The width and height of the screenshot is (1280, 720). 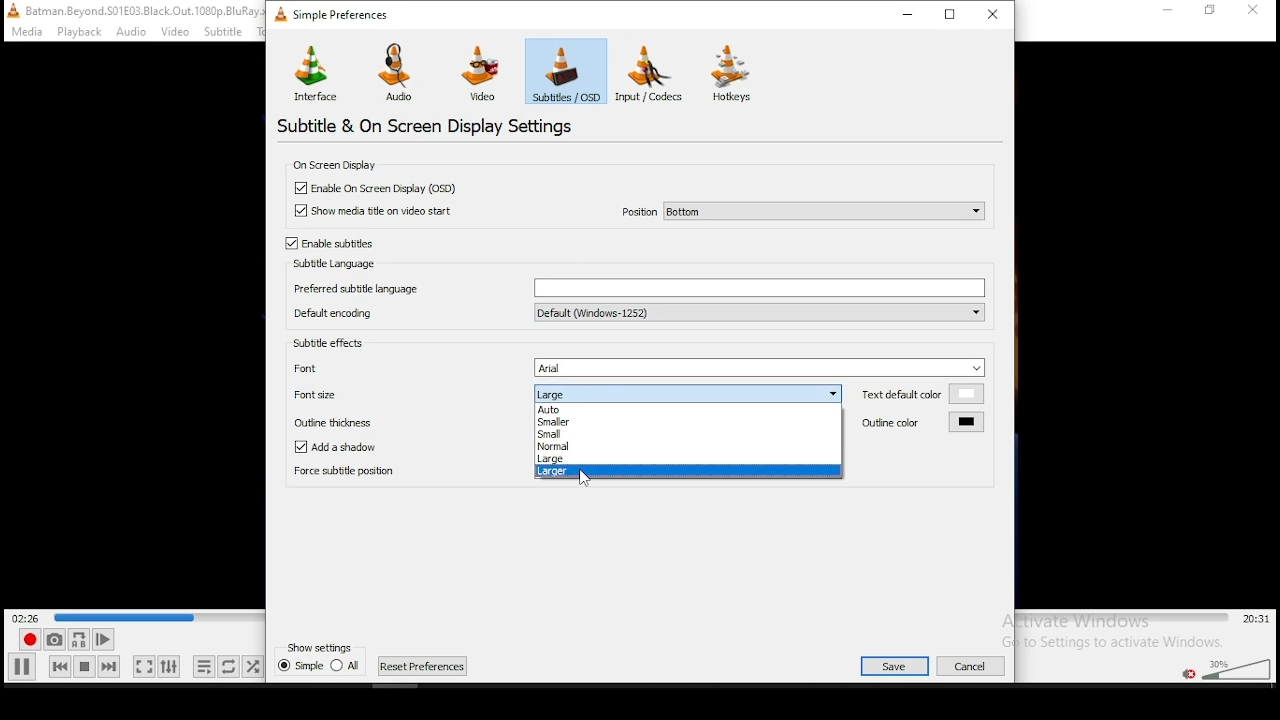 I want to click on text default color, so click(x=923, y=394).